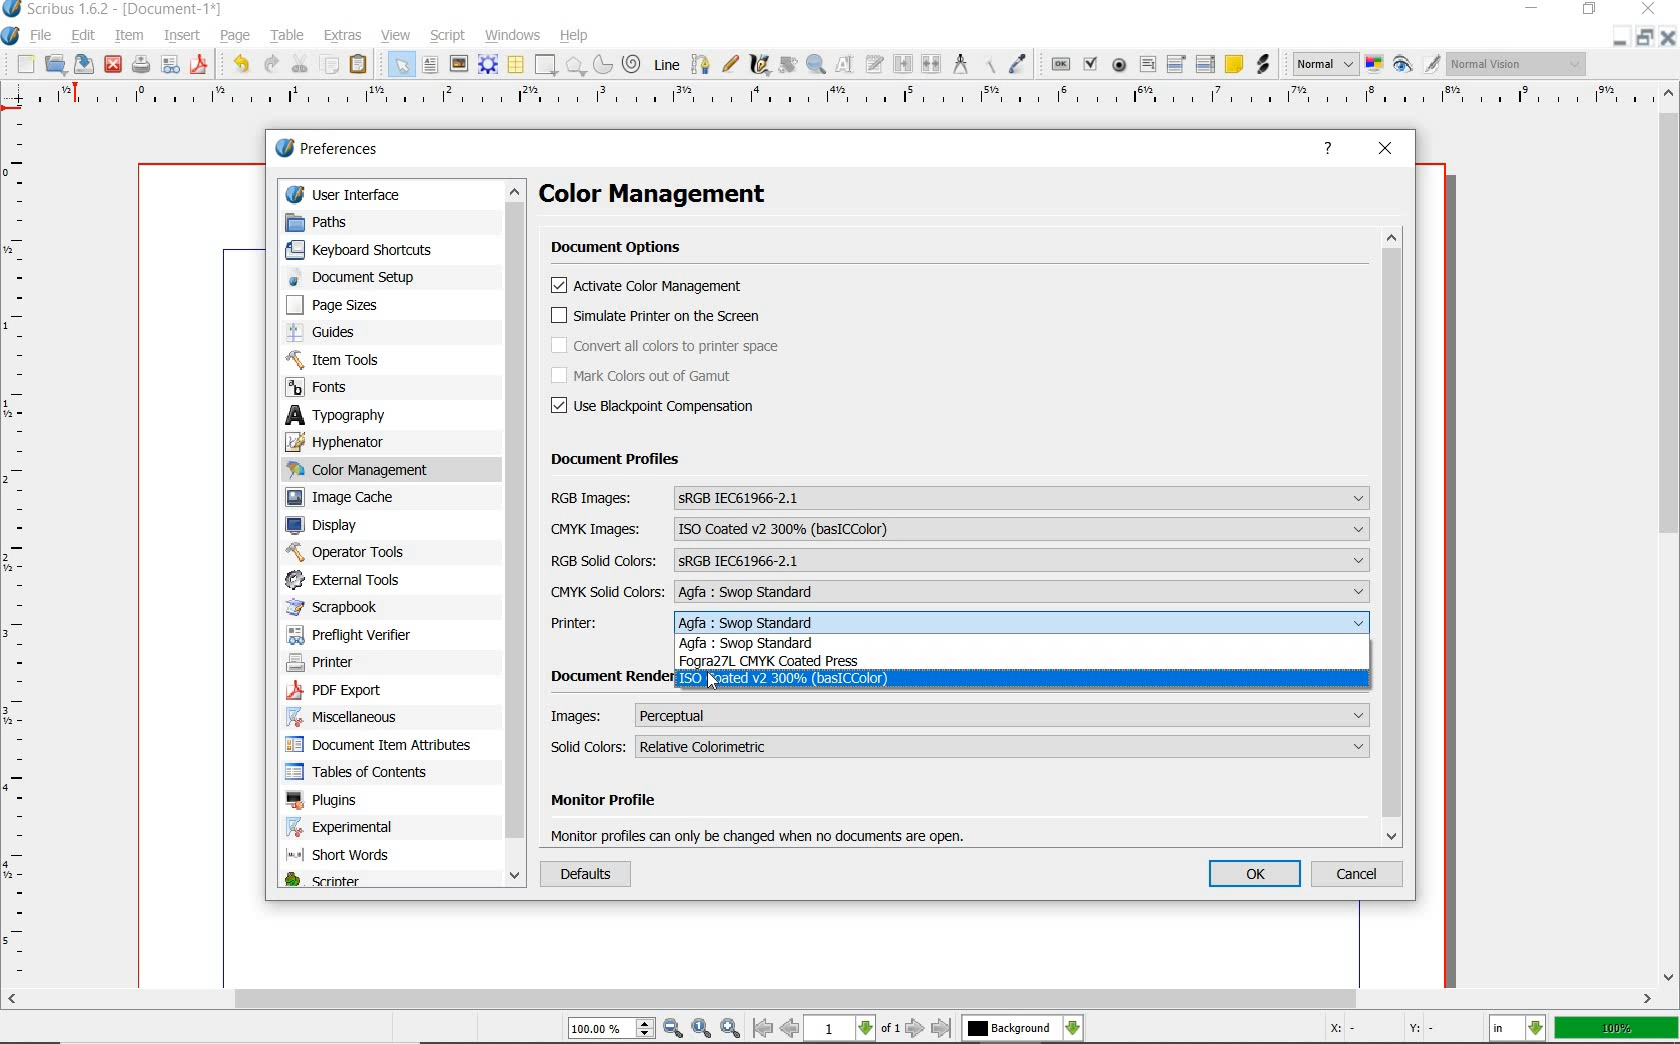  I want to click on Images, so click(960, 714).